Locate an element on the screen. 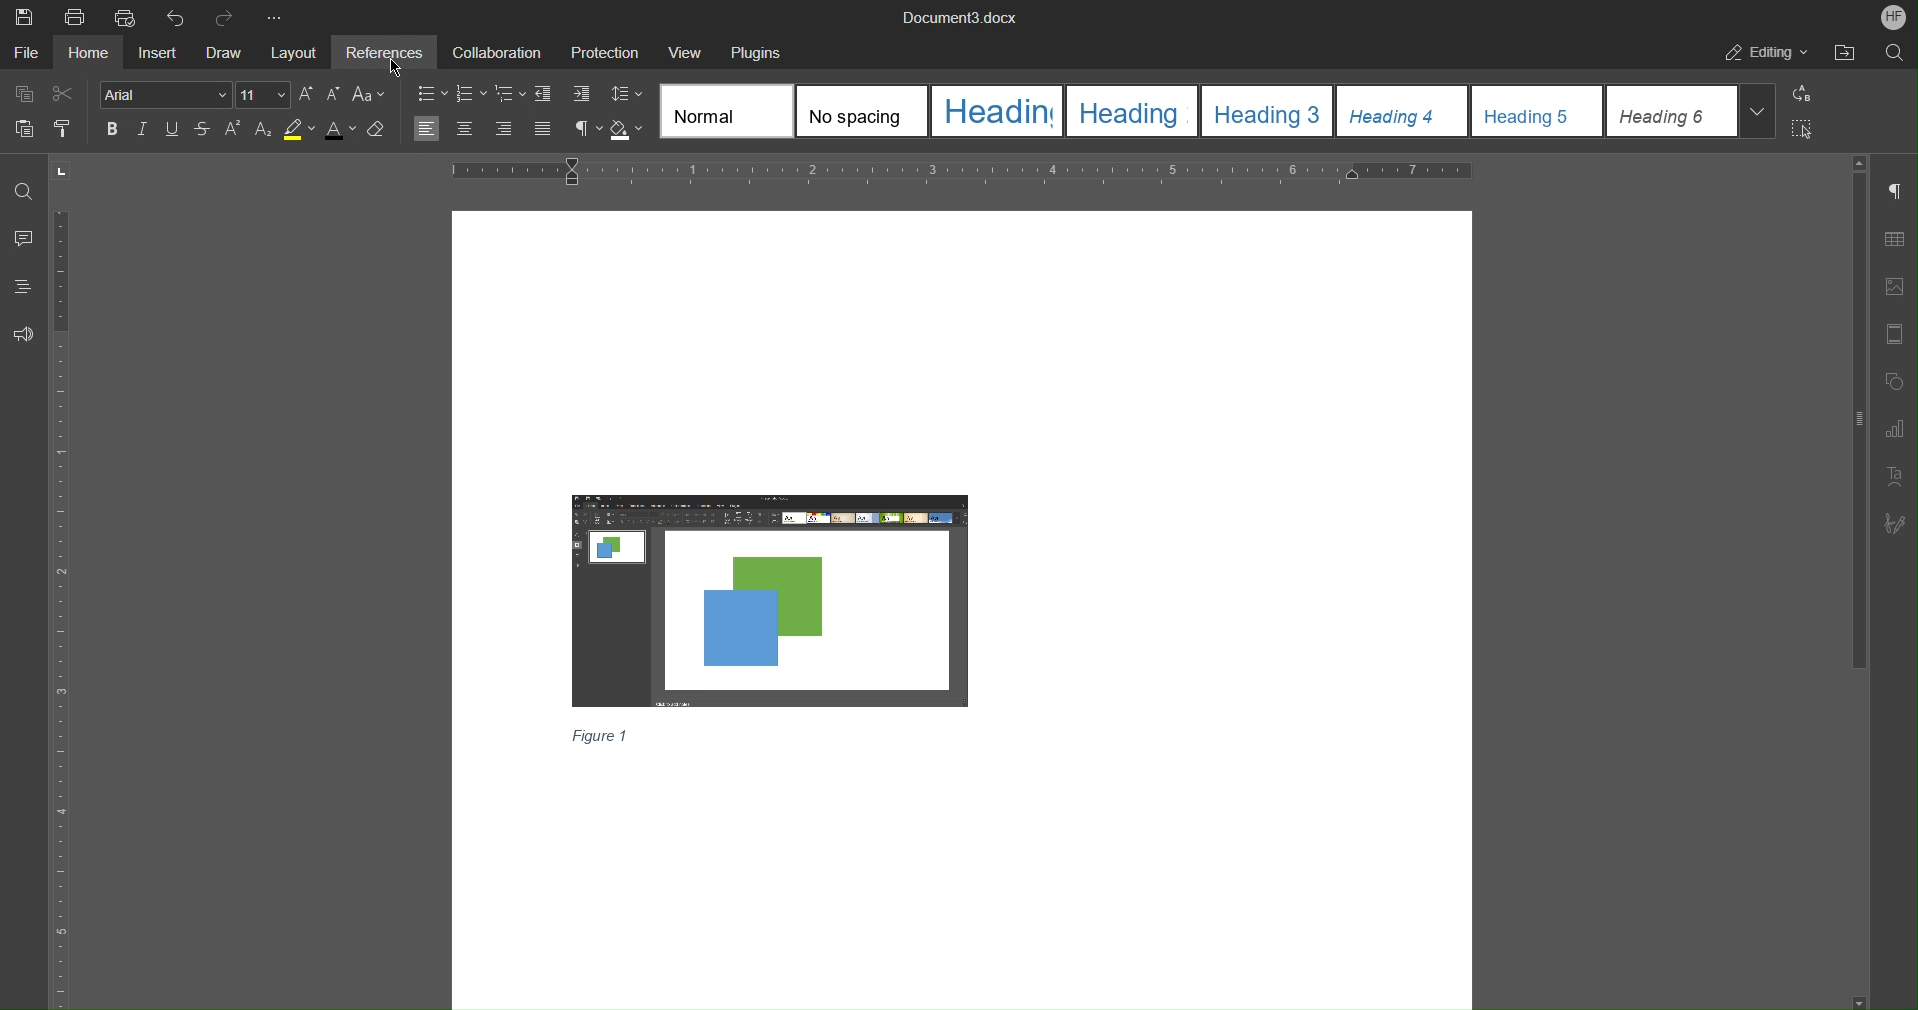  Comment is located at coordinates (23, 236).